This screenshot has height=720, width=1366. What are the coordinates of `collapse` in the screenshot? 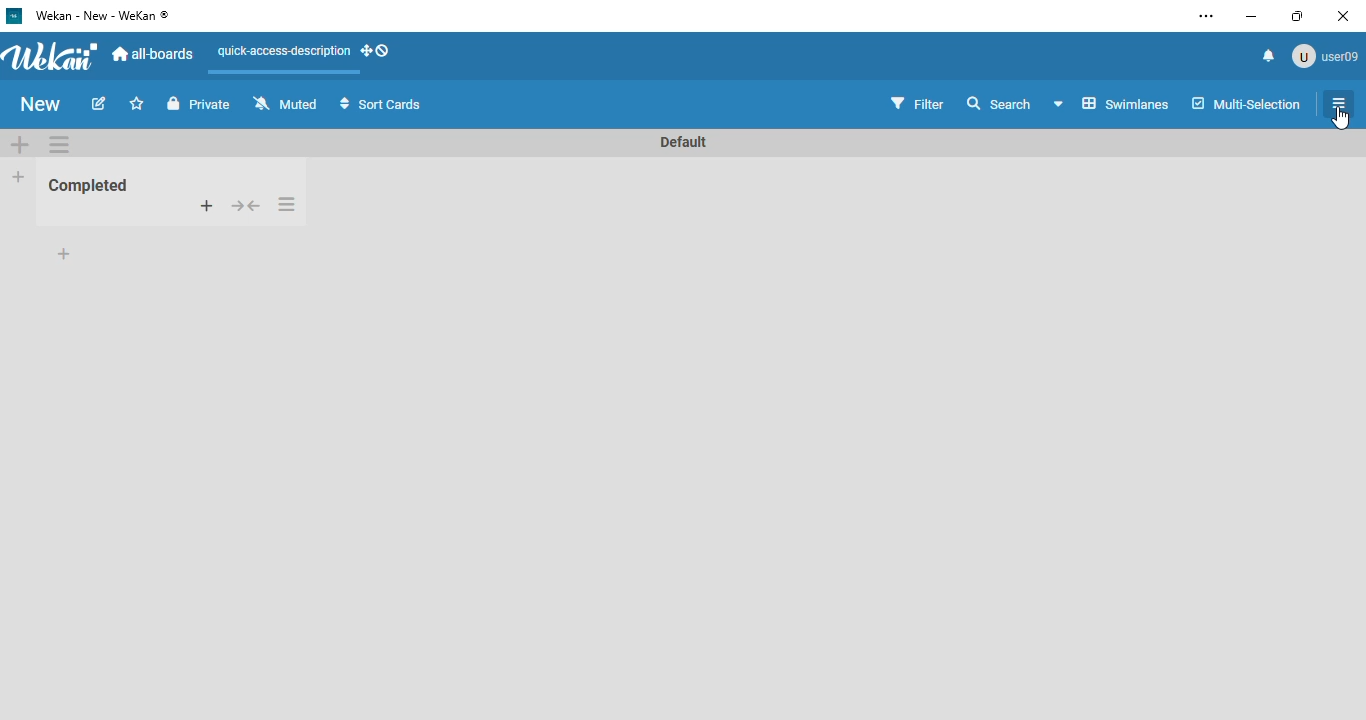 It's located at (248, 206).